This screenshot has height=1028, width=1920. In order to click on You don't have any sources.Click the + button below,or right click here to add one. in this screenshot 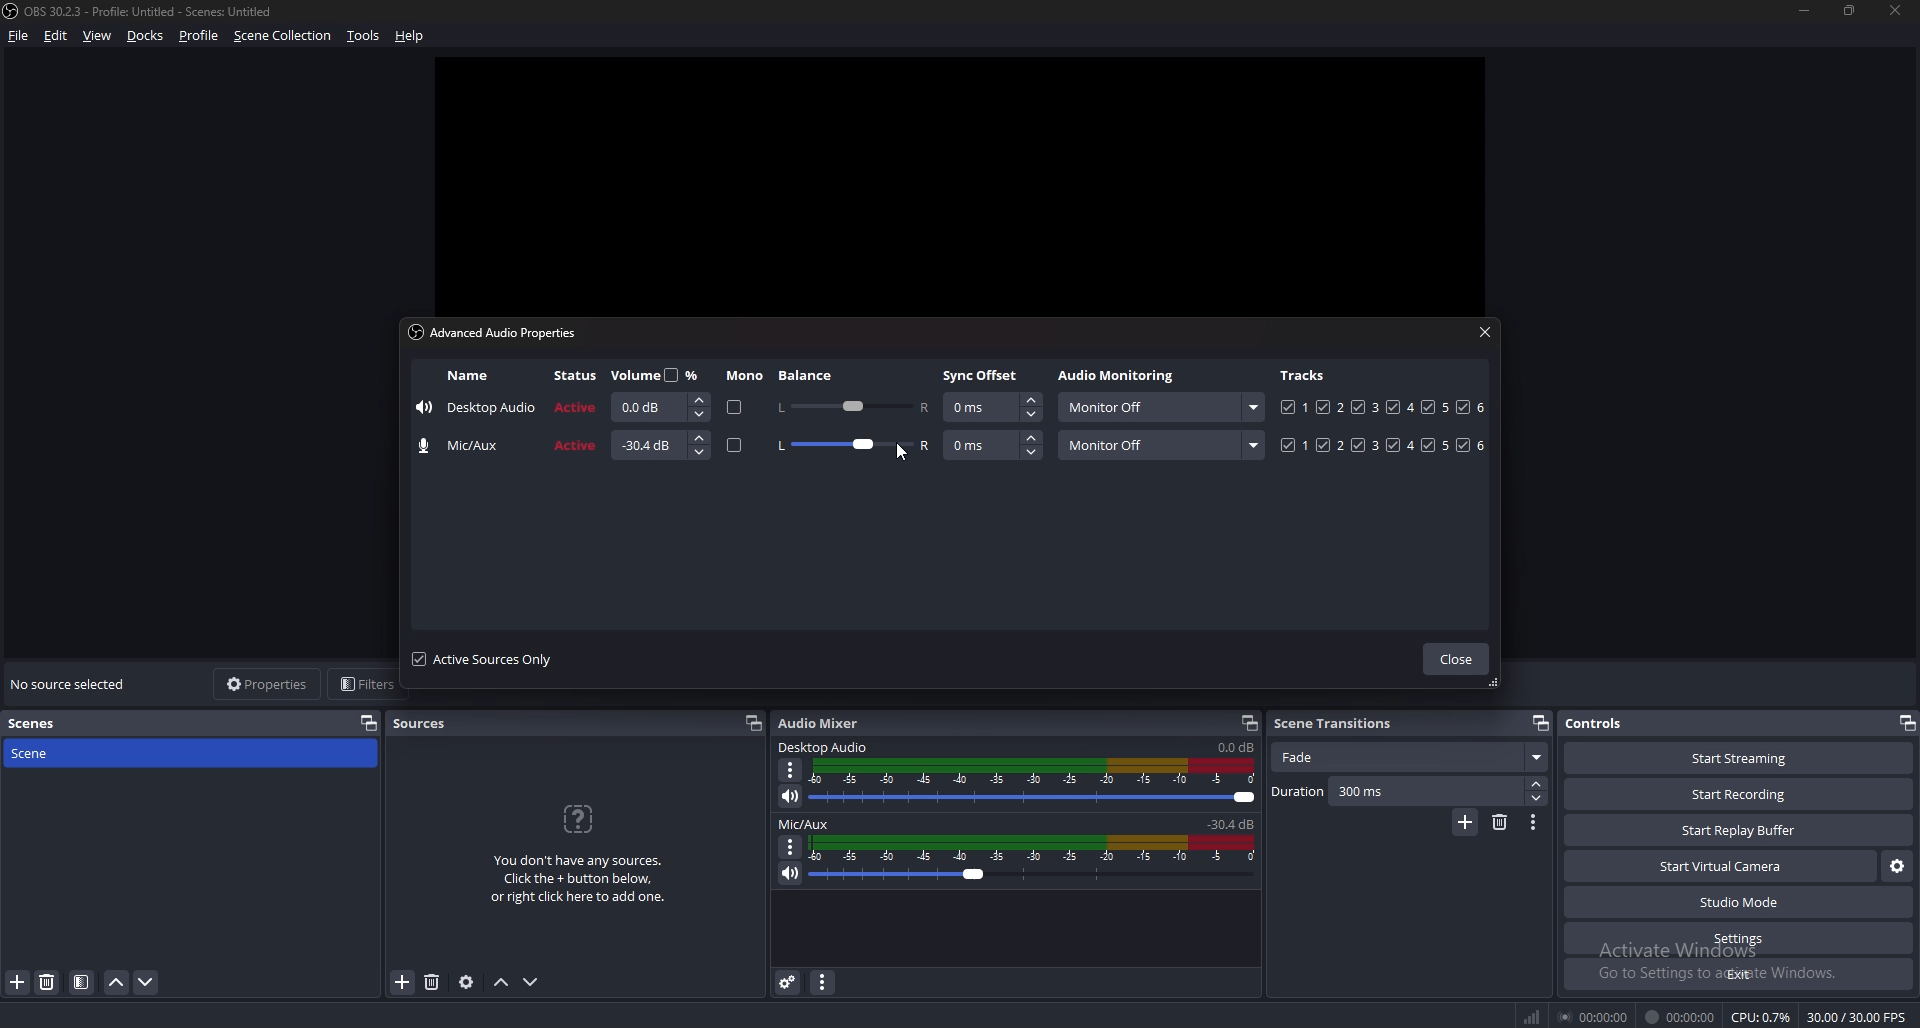, I will do `click(576, 879)`.